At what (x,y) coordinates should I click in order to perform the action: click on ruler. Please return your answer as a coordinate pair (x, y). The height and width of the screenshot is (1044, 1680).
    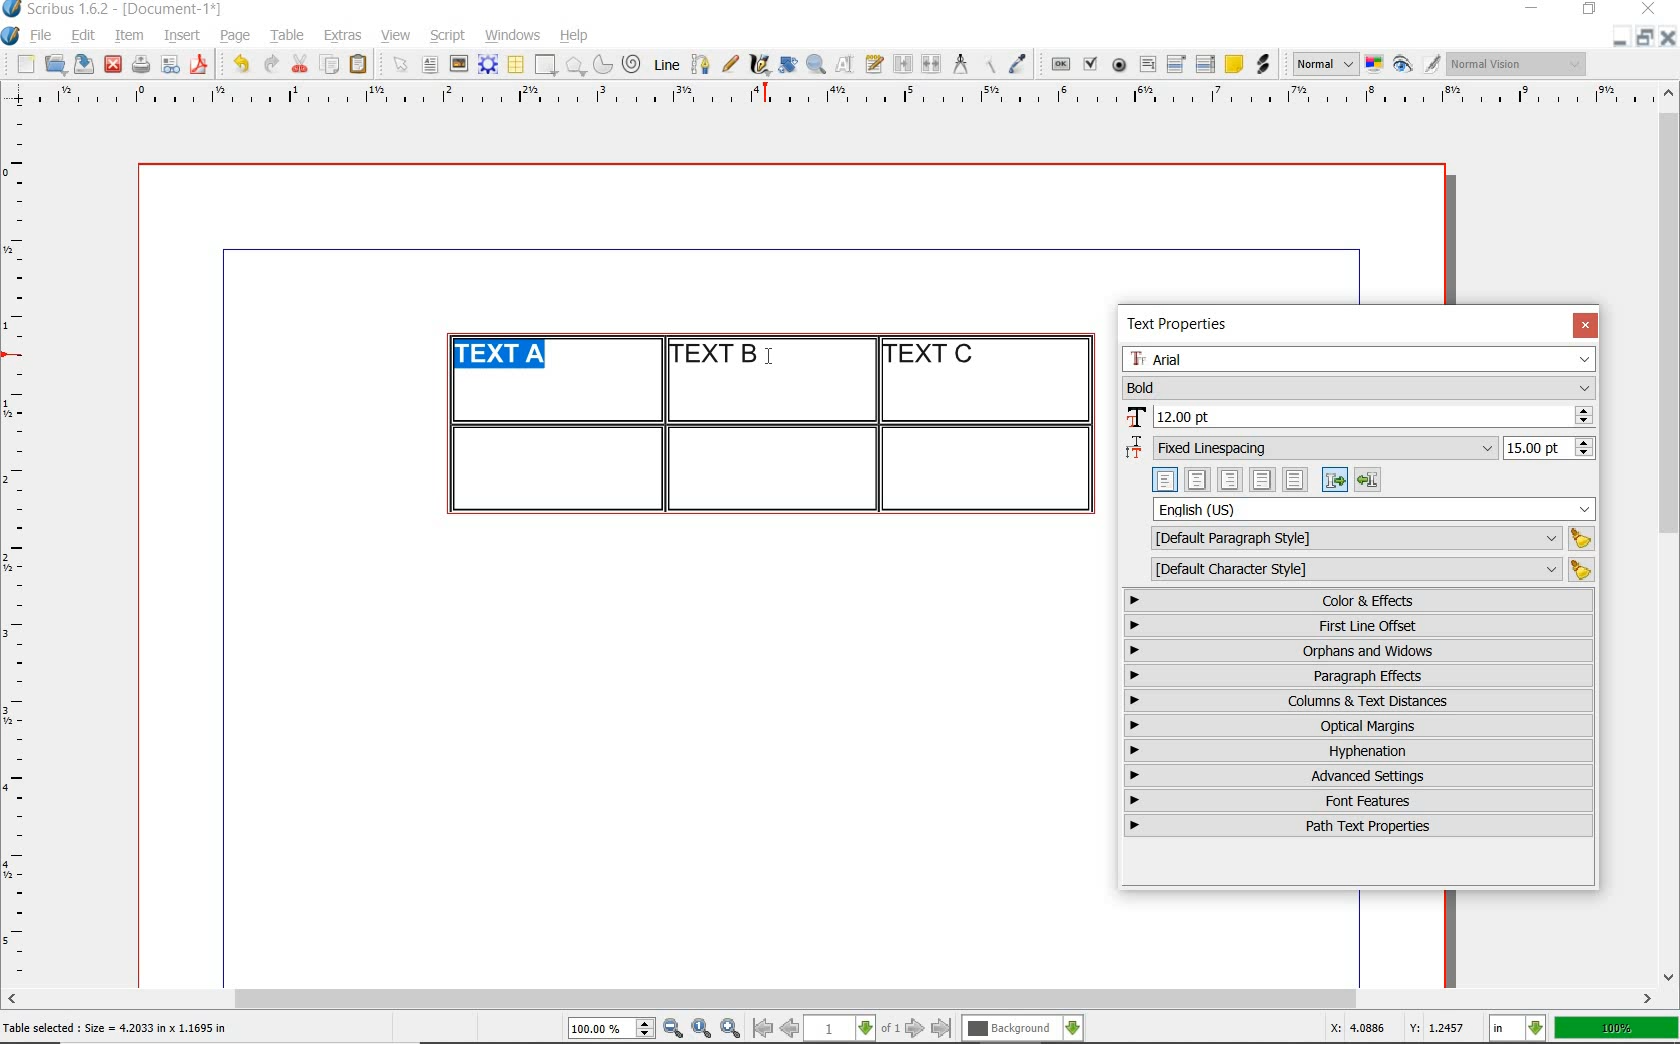
    Looking at the image, I should click on (22, 546).